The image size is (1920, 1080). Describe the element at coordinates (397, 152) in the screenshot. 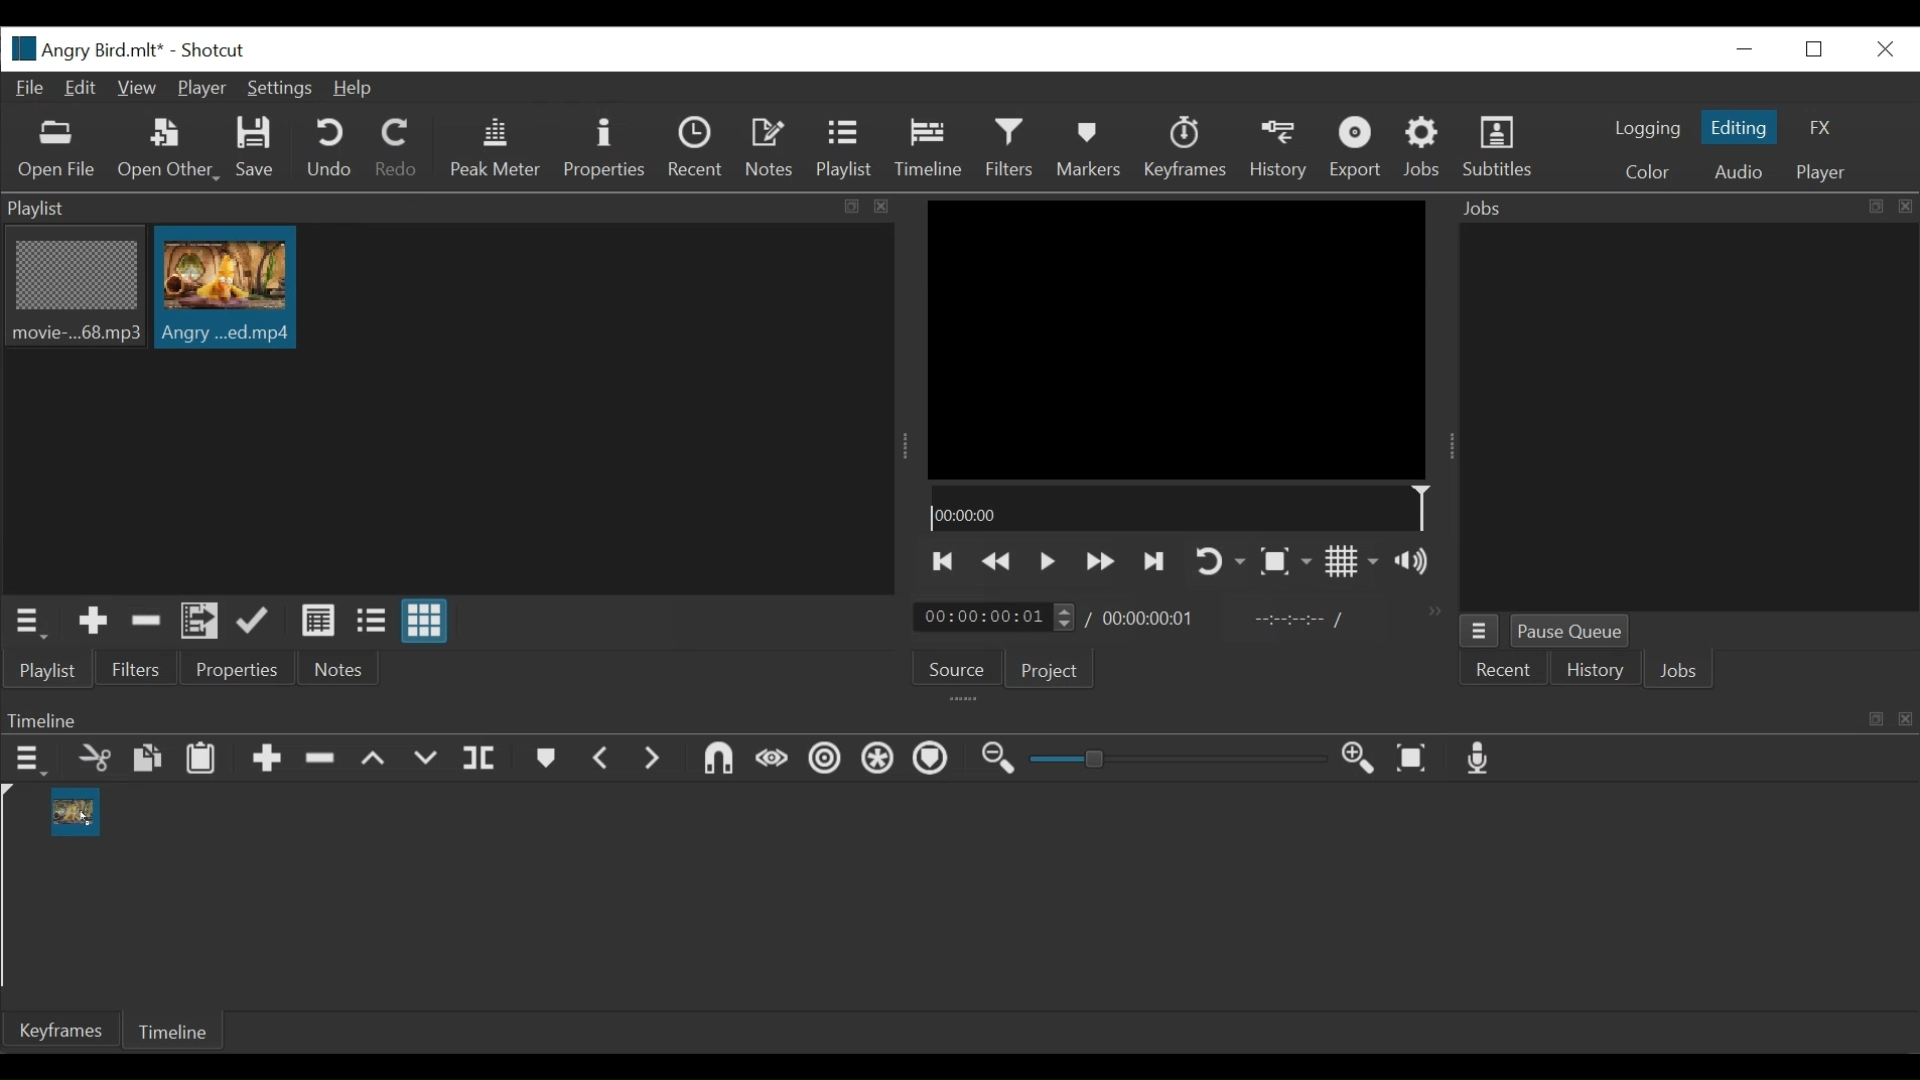

I see `Redo` at that location.